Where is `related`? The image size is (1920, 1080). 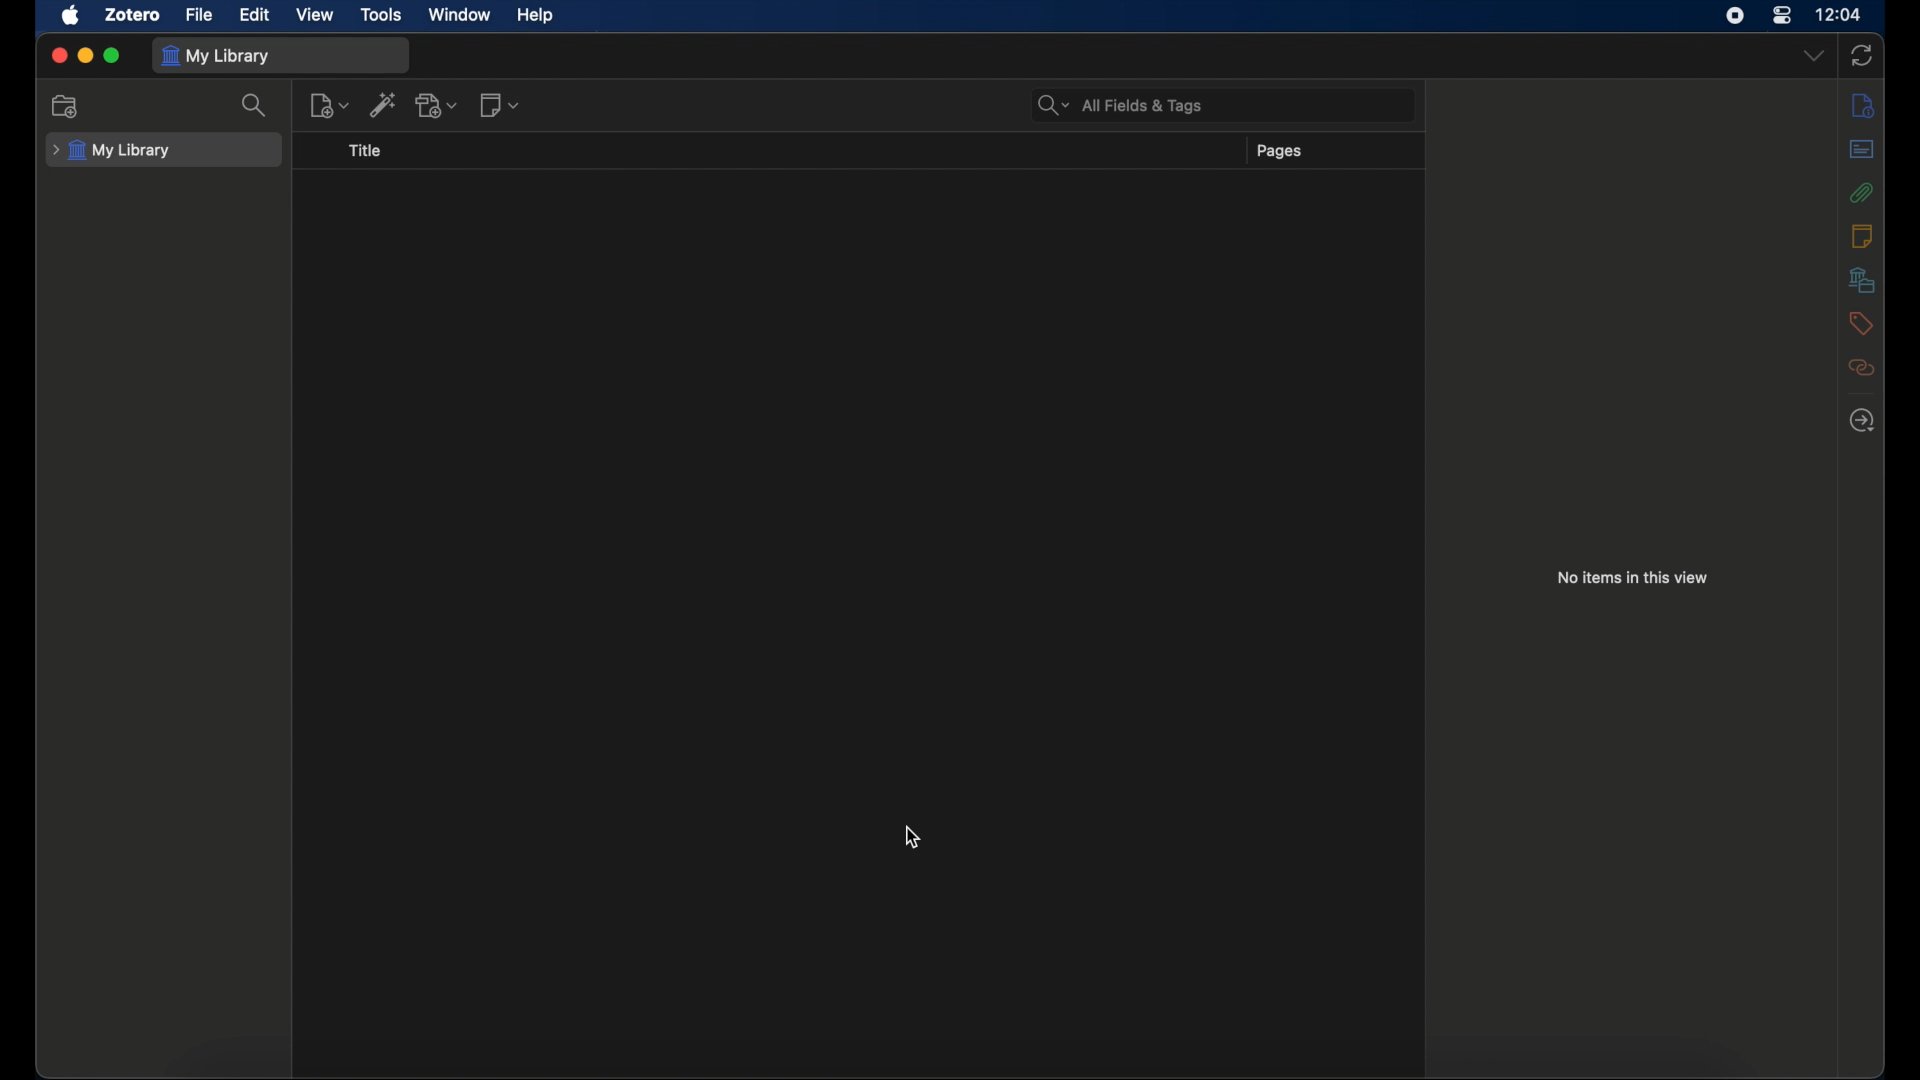 related is located at coordinates (1862, 368).